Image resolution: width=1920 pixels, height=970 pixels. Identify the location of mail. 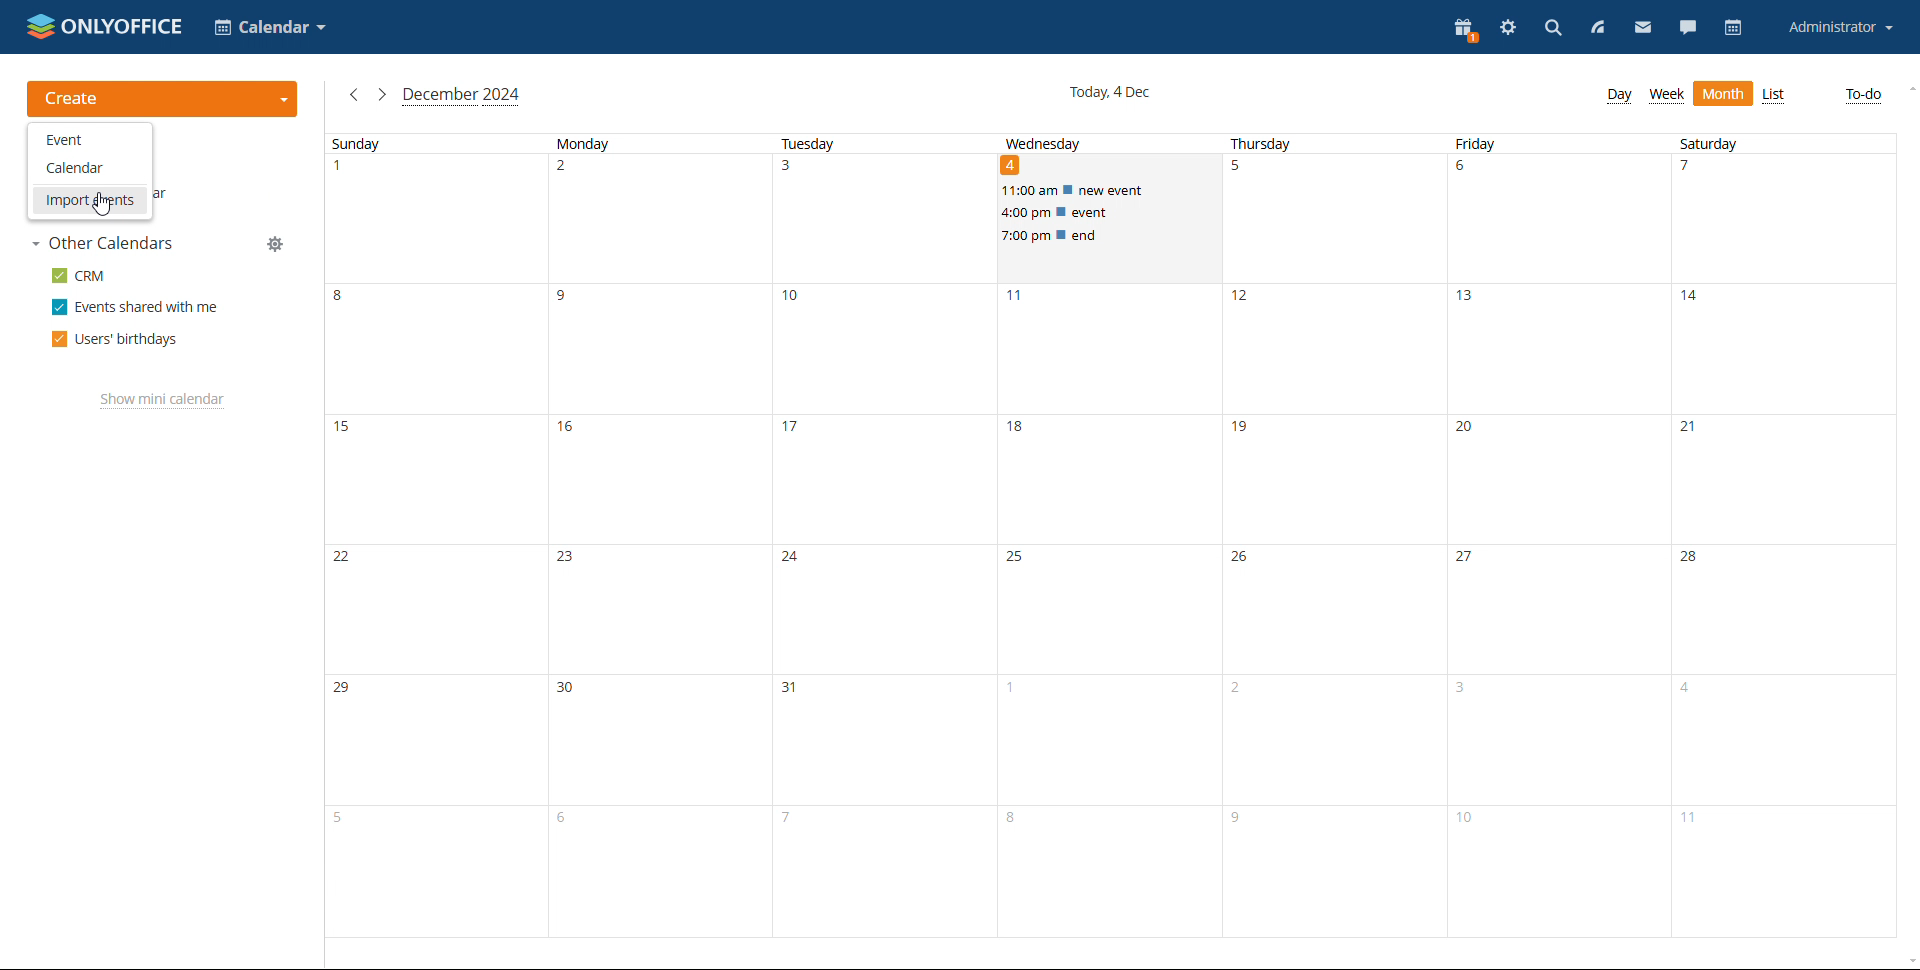
(1642, 26).